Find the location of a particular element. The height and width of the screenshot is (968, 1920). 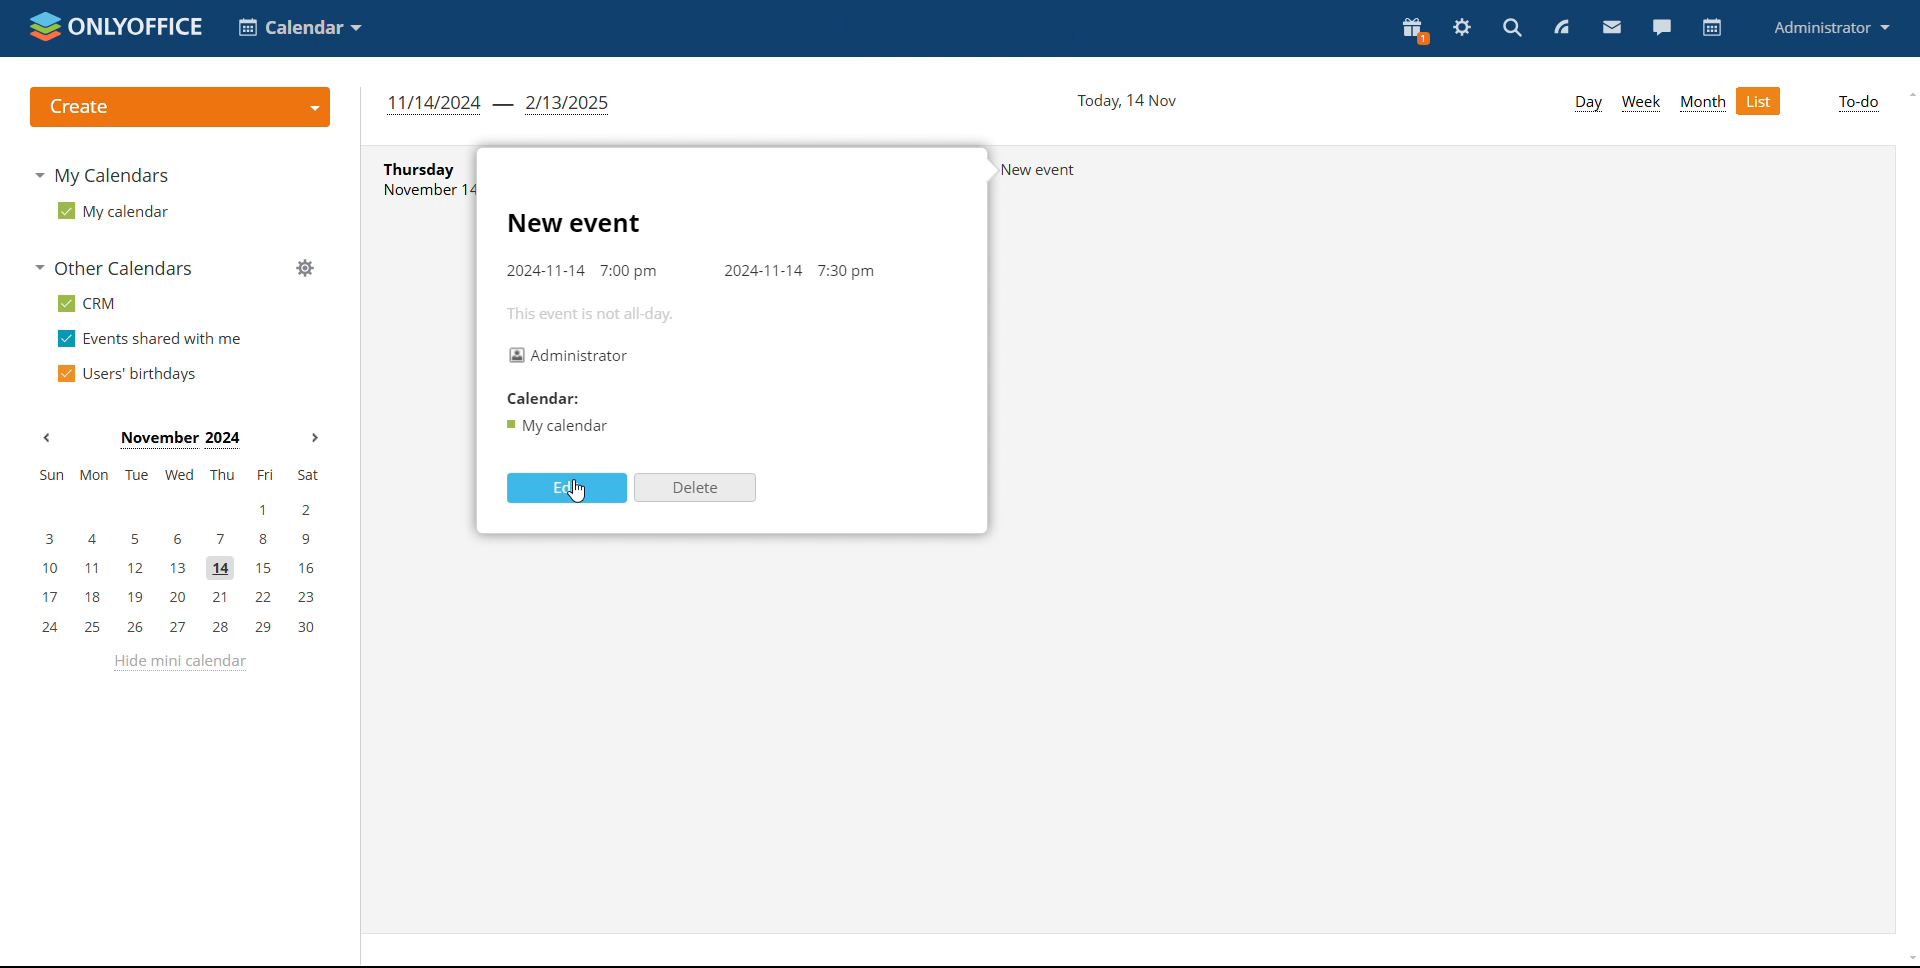

present is located at coordinates (1413, 30).